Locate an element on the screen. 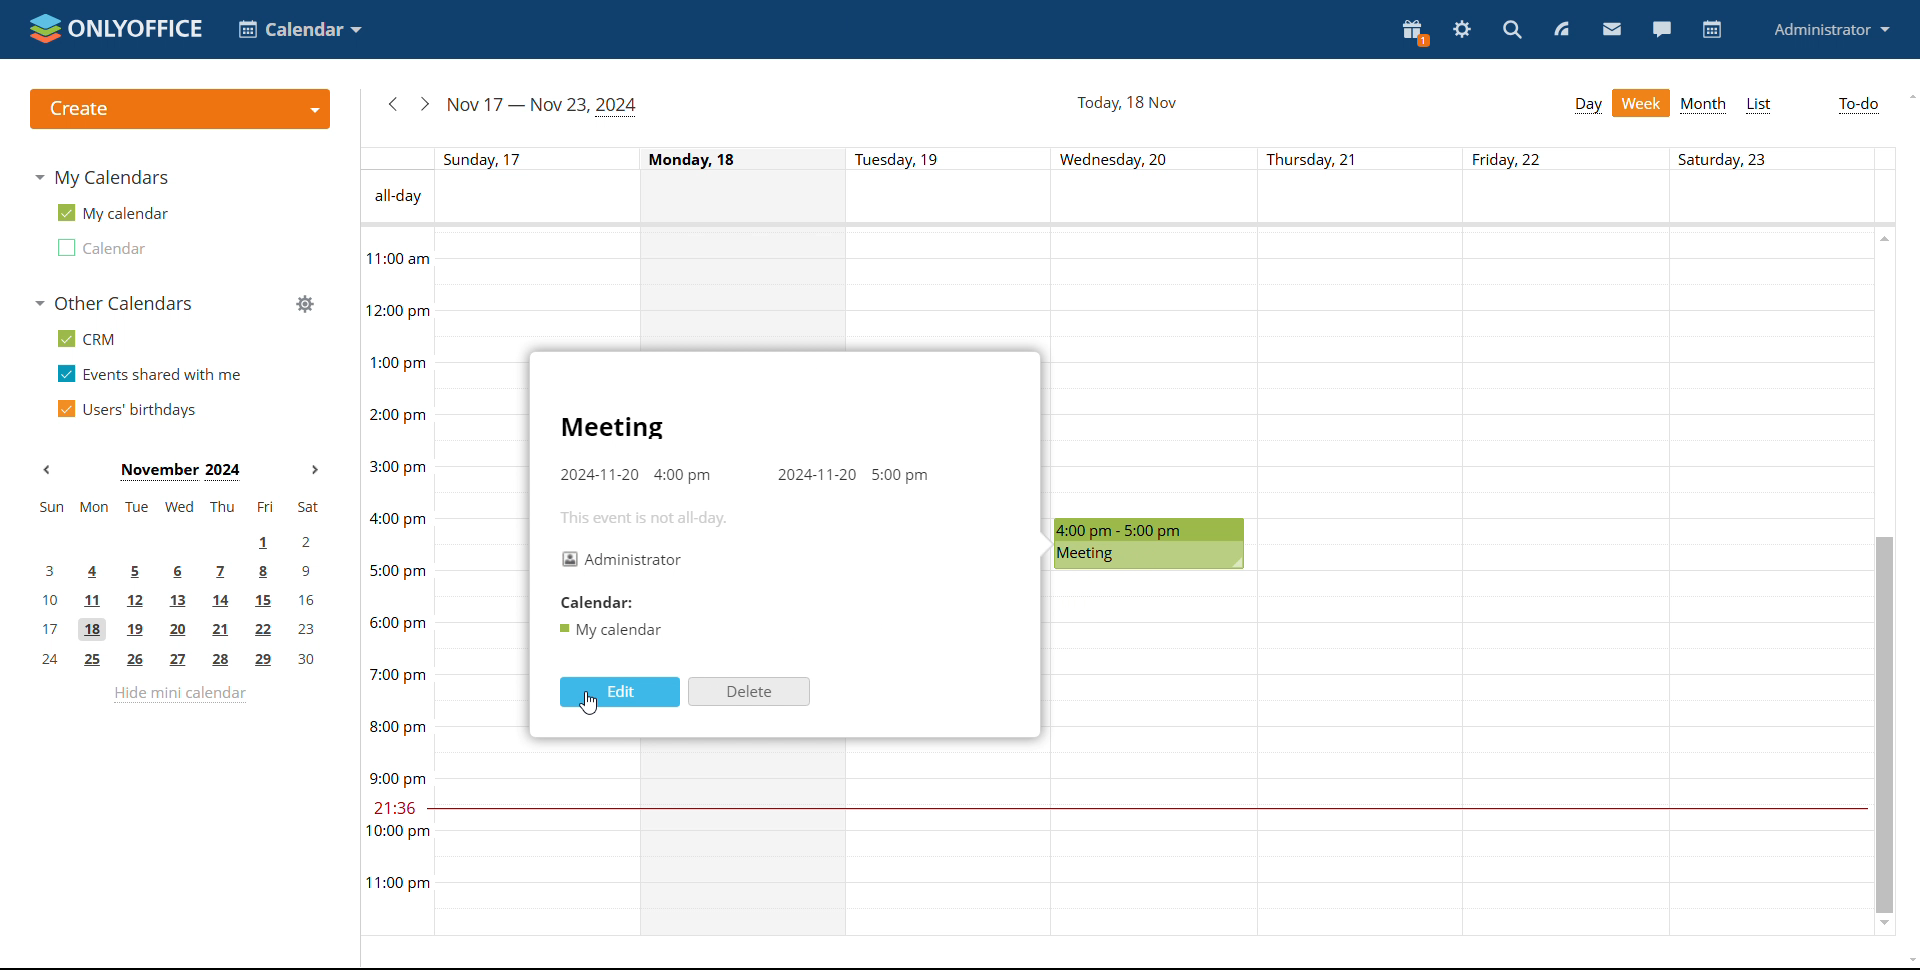 Image resolution: width=1920 pixels, height=970 pixels. all-day is located at coordinates (395, 197).